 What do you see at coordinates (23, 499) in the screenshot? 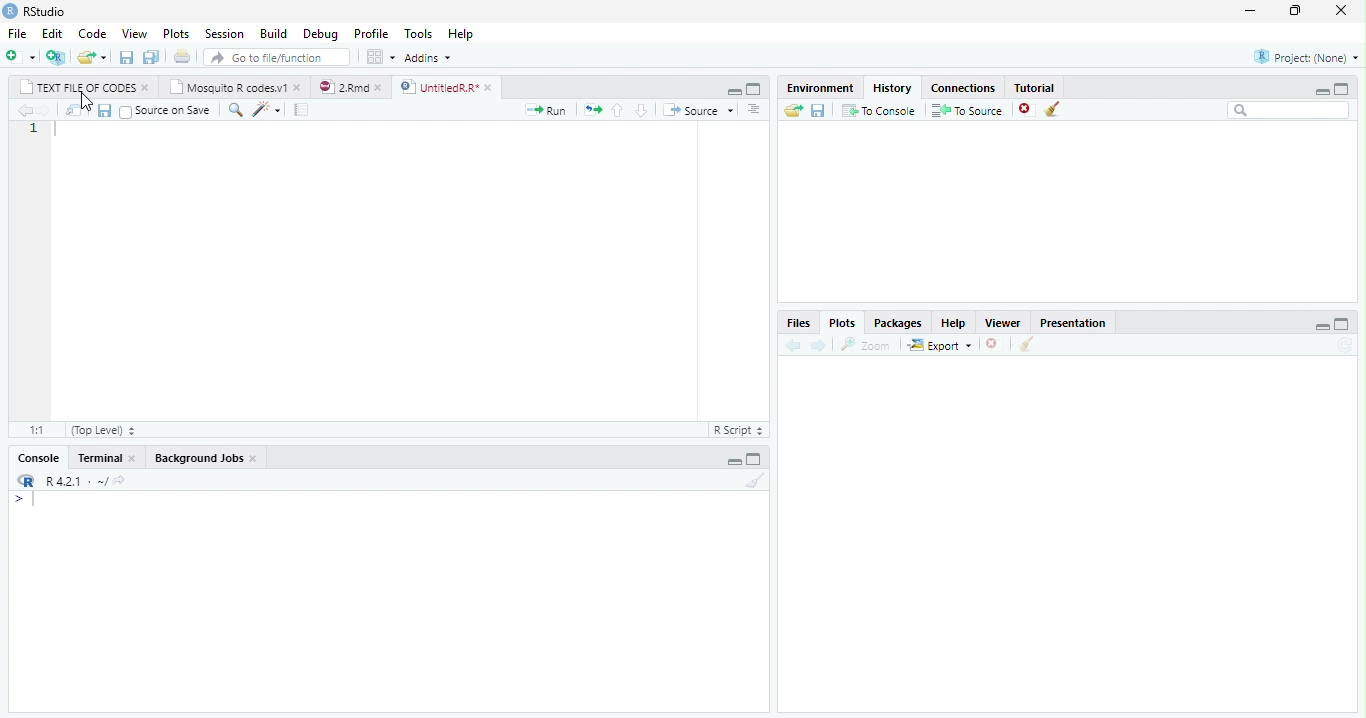
I see `typing` at bounding box center [23, 499].